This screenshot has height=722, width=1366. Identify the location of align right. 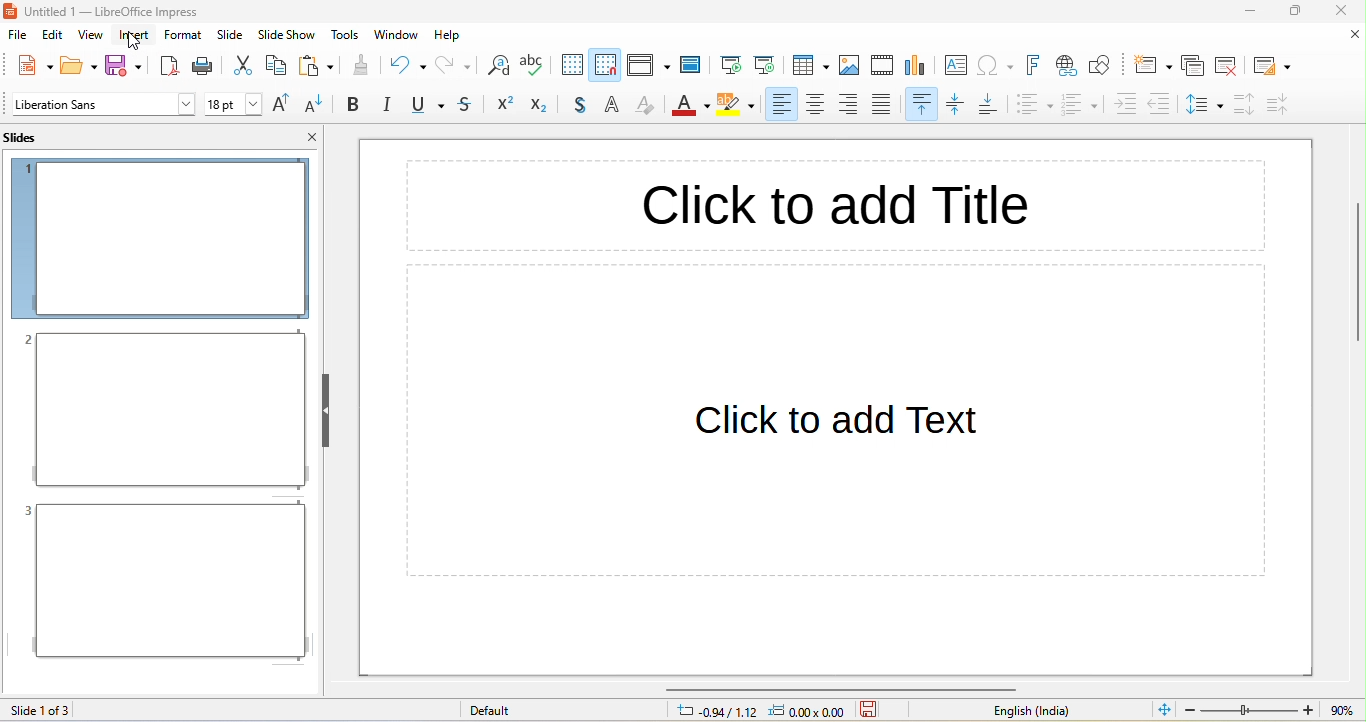
(852, 105).